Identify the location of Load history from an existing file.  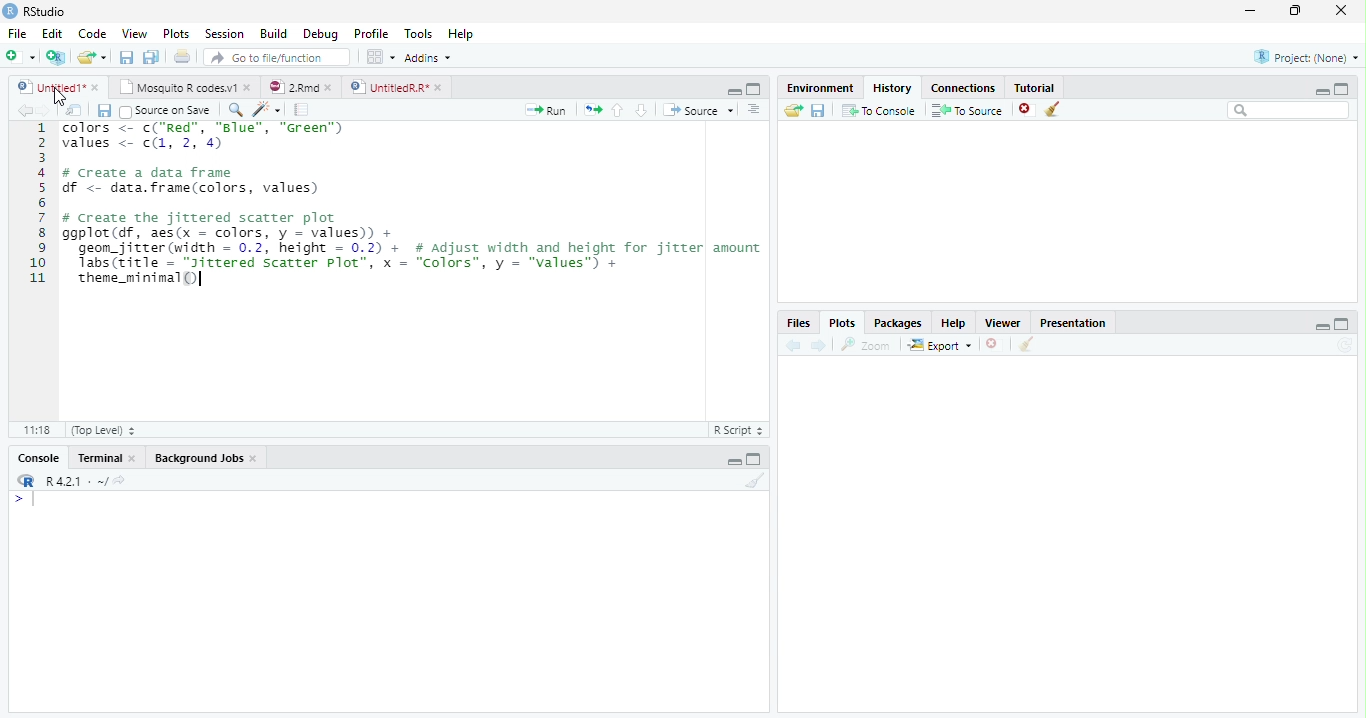
(793, 110).